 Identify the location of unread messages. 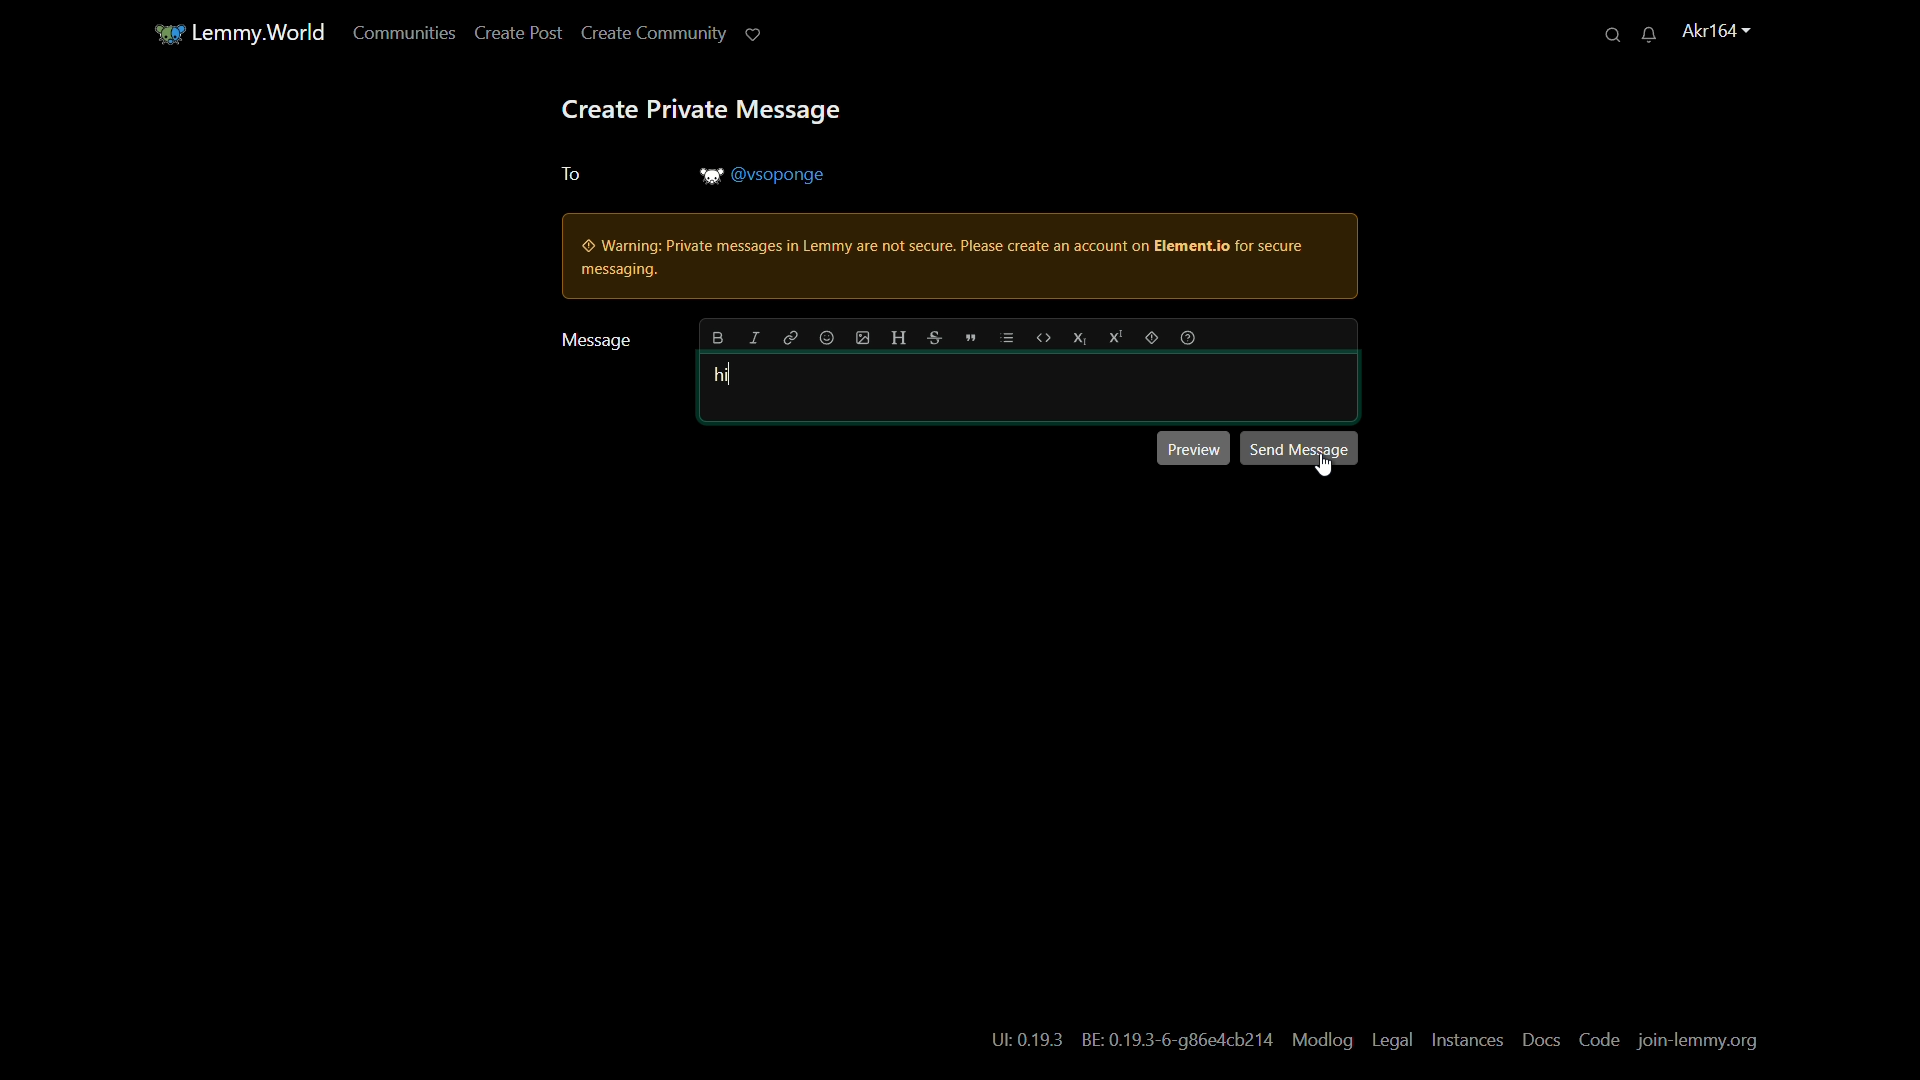
(1640, 33).